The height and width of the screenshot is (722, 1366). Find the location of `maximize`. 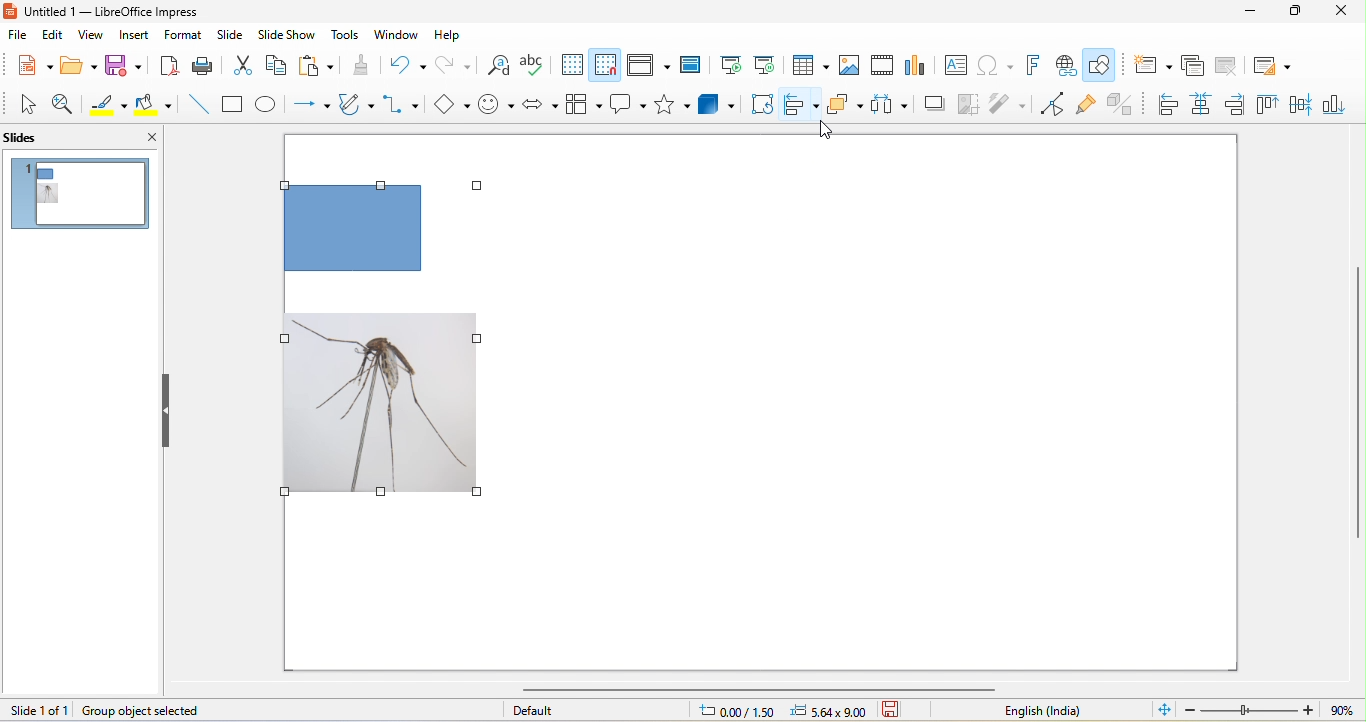

maximize is located at coordinates (1294, 12).